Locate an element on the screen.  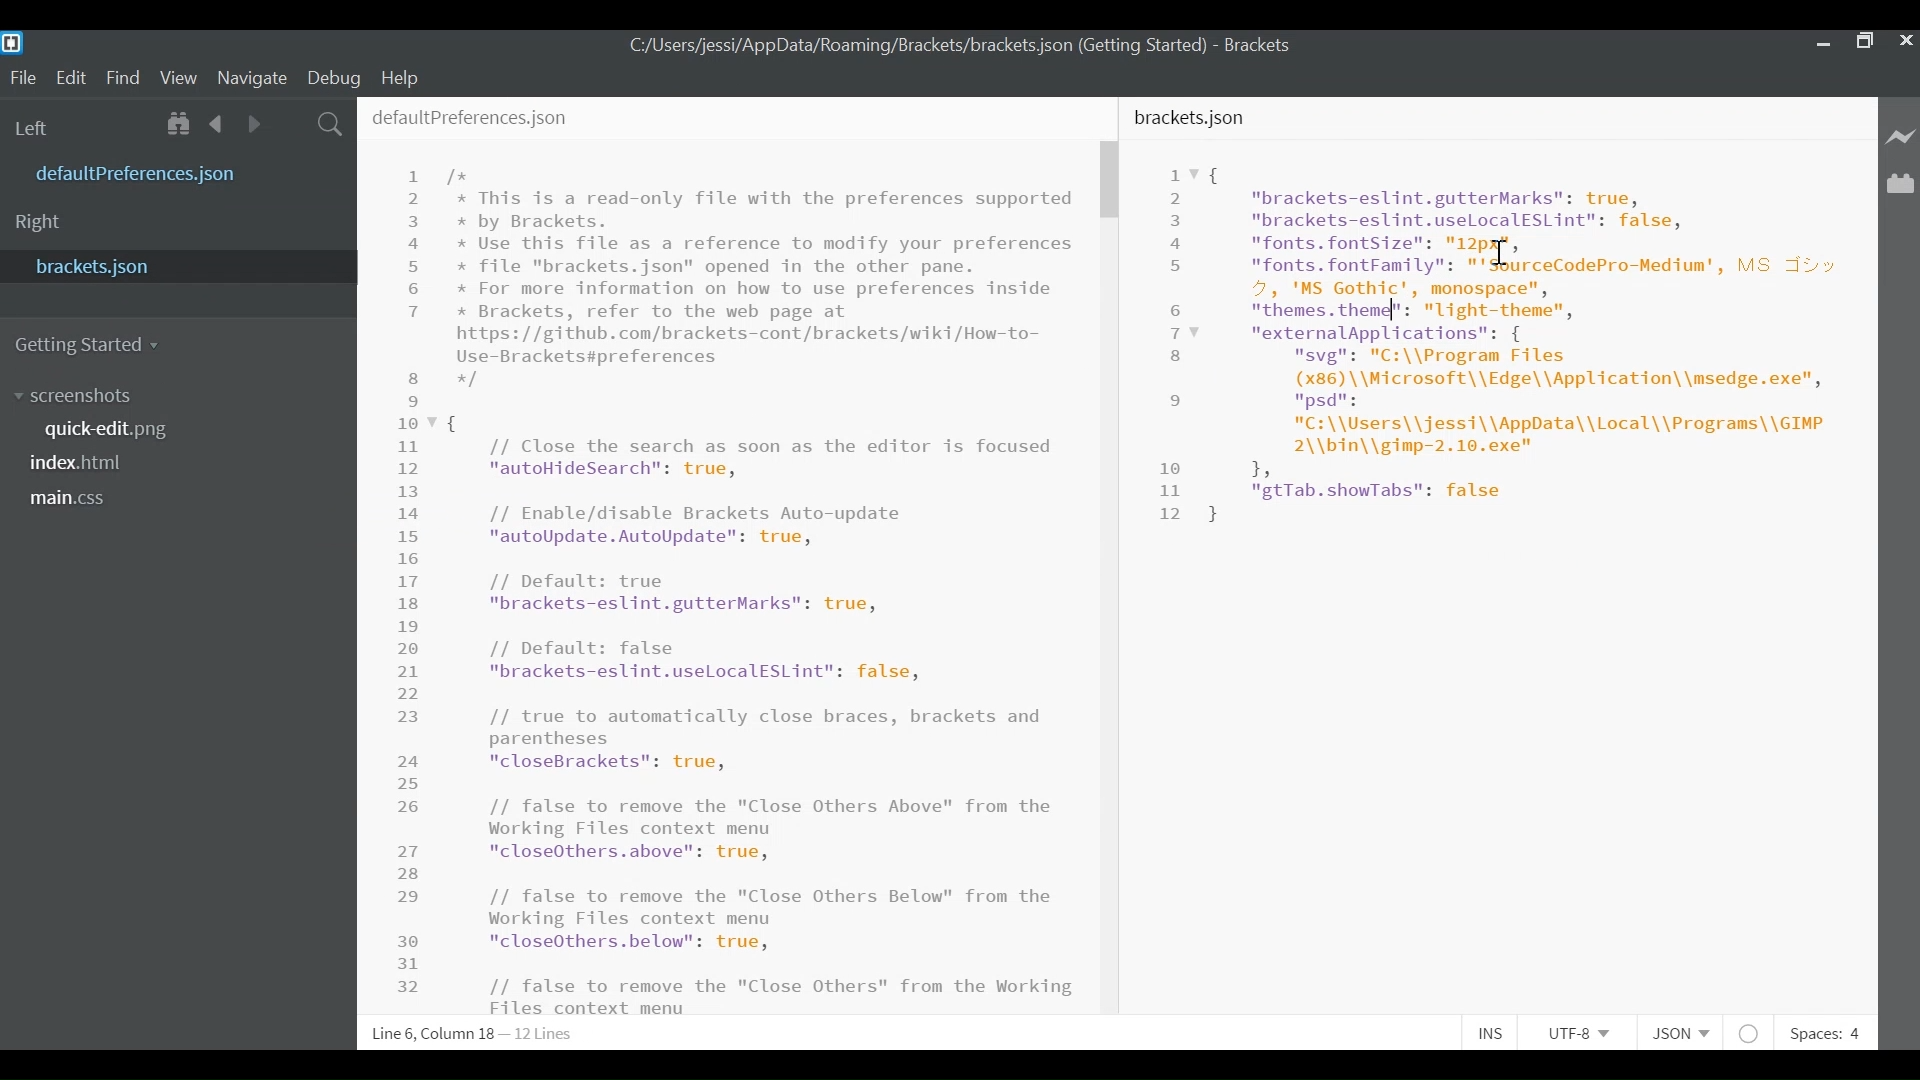
Toggle Insert or Overwrite is located at coordinates (1487, 1031).